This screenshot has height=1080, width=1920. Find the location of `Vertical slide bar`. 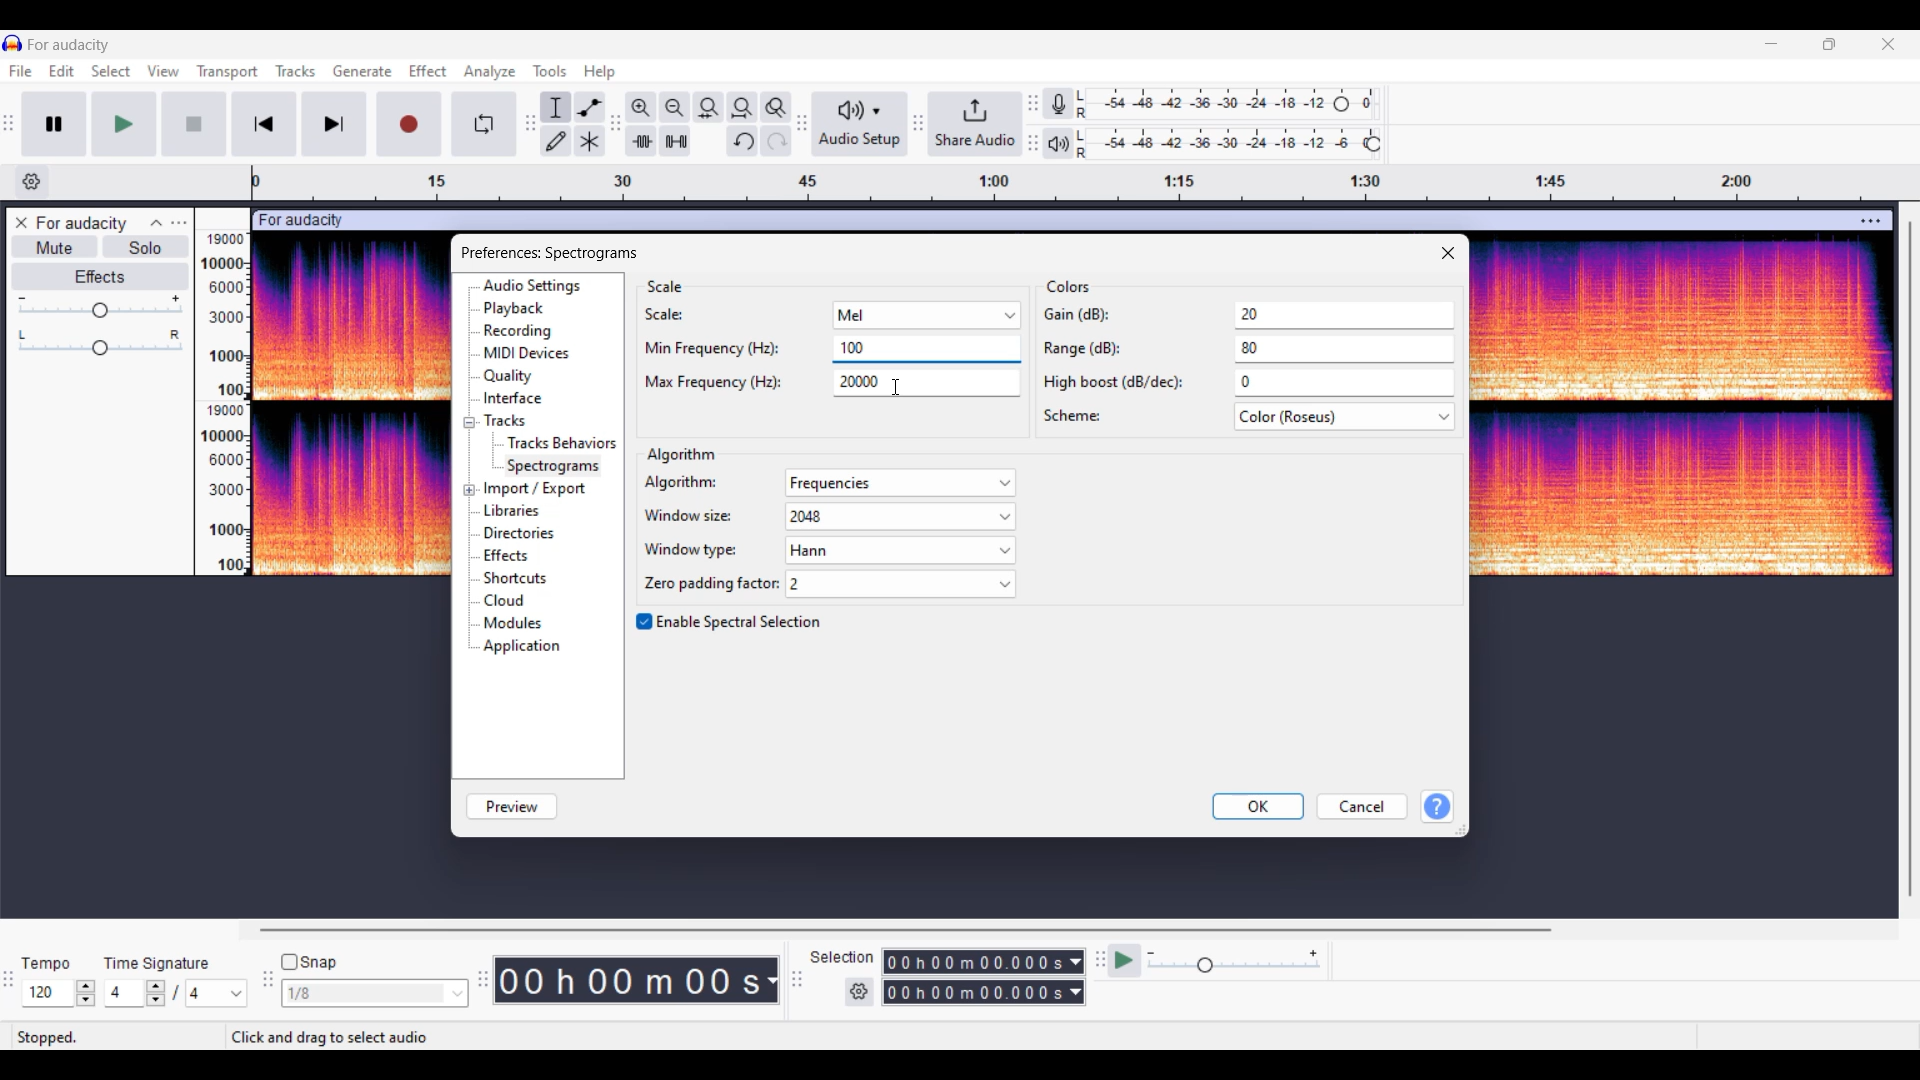

Vertical slide bar is located at coordinates (1911, 558).